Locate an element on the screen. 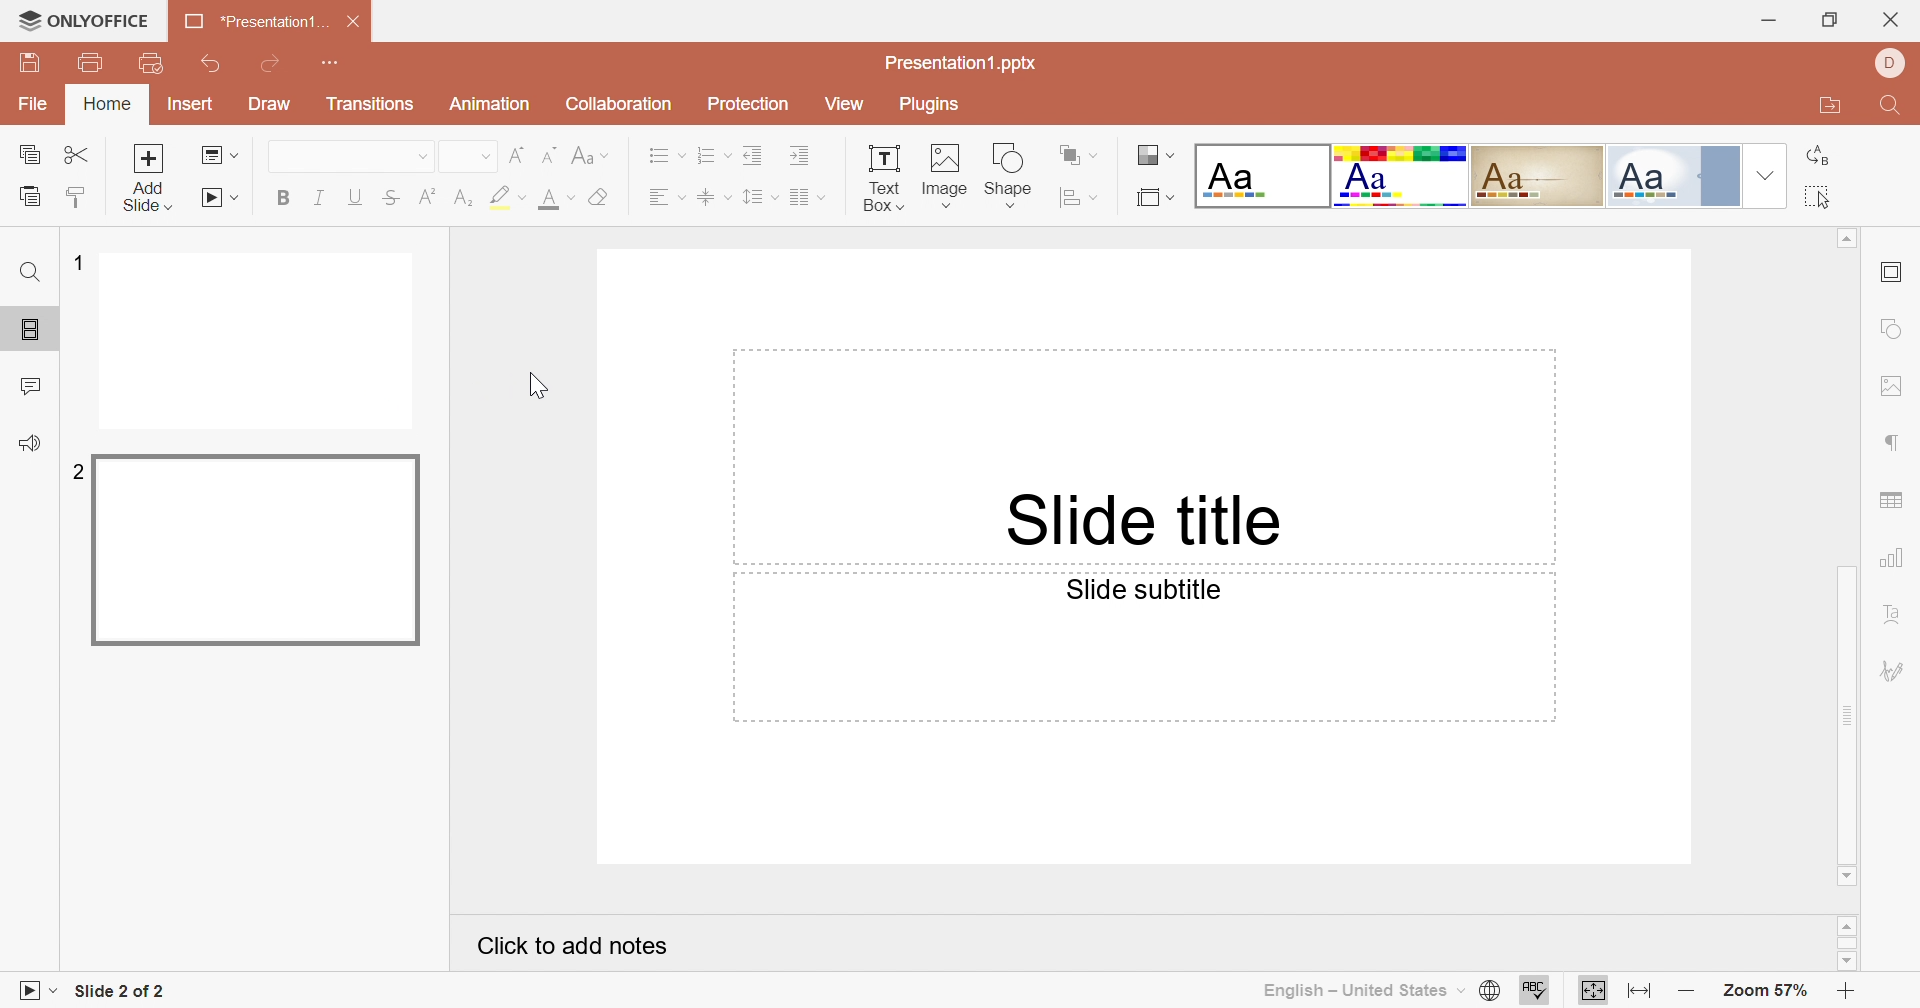 The width and height of the screenshot is (1920, 1008). Comments is located at coordinates (35, 387).